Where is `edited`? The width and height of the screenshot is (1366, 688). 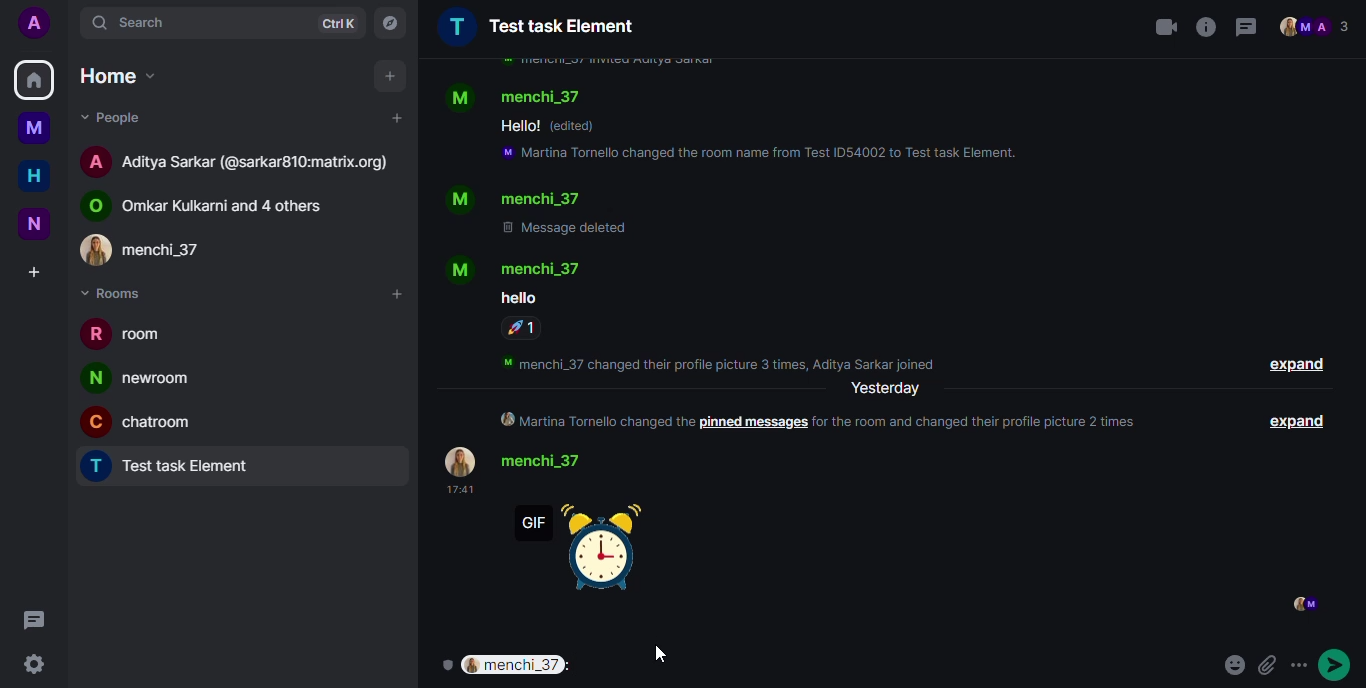
edited is located at coordinates (577, 126).